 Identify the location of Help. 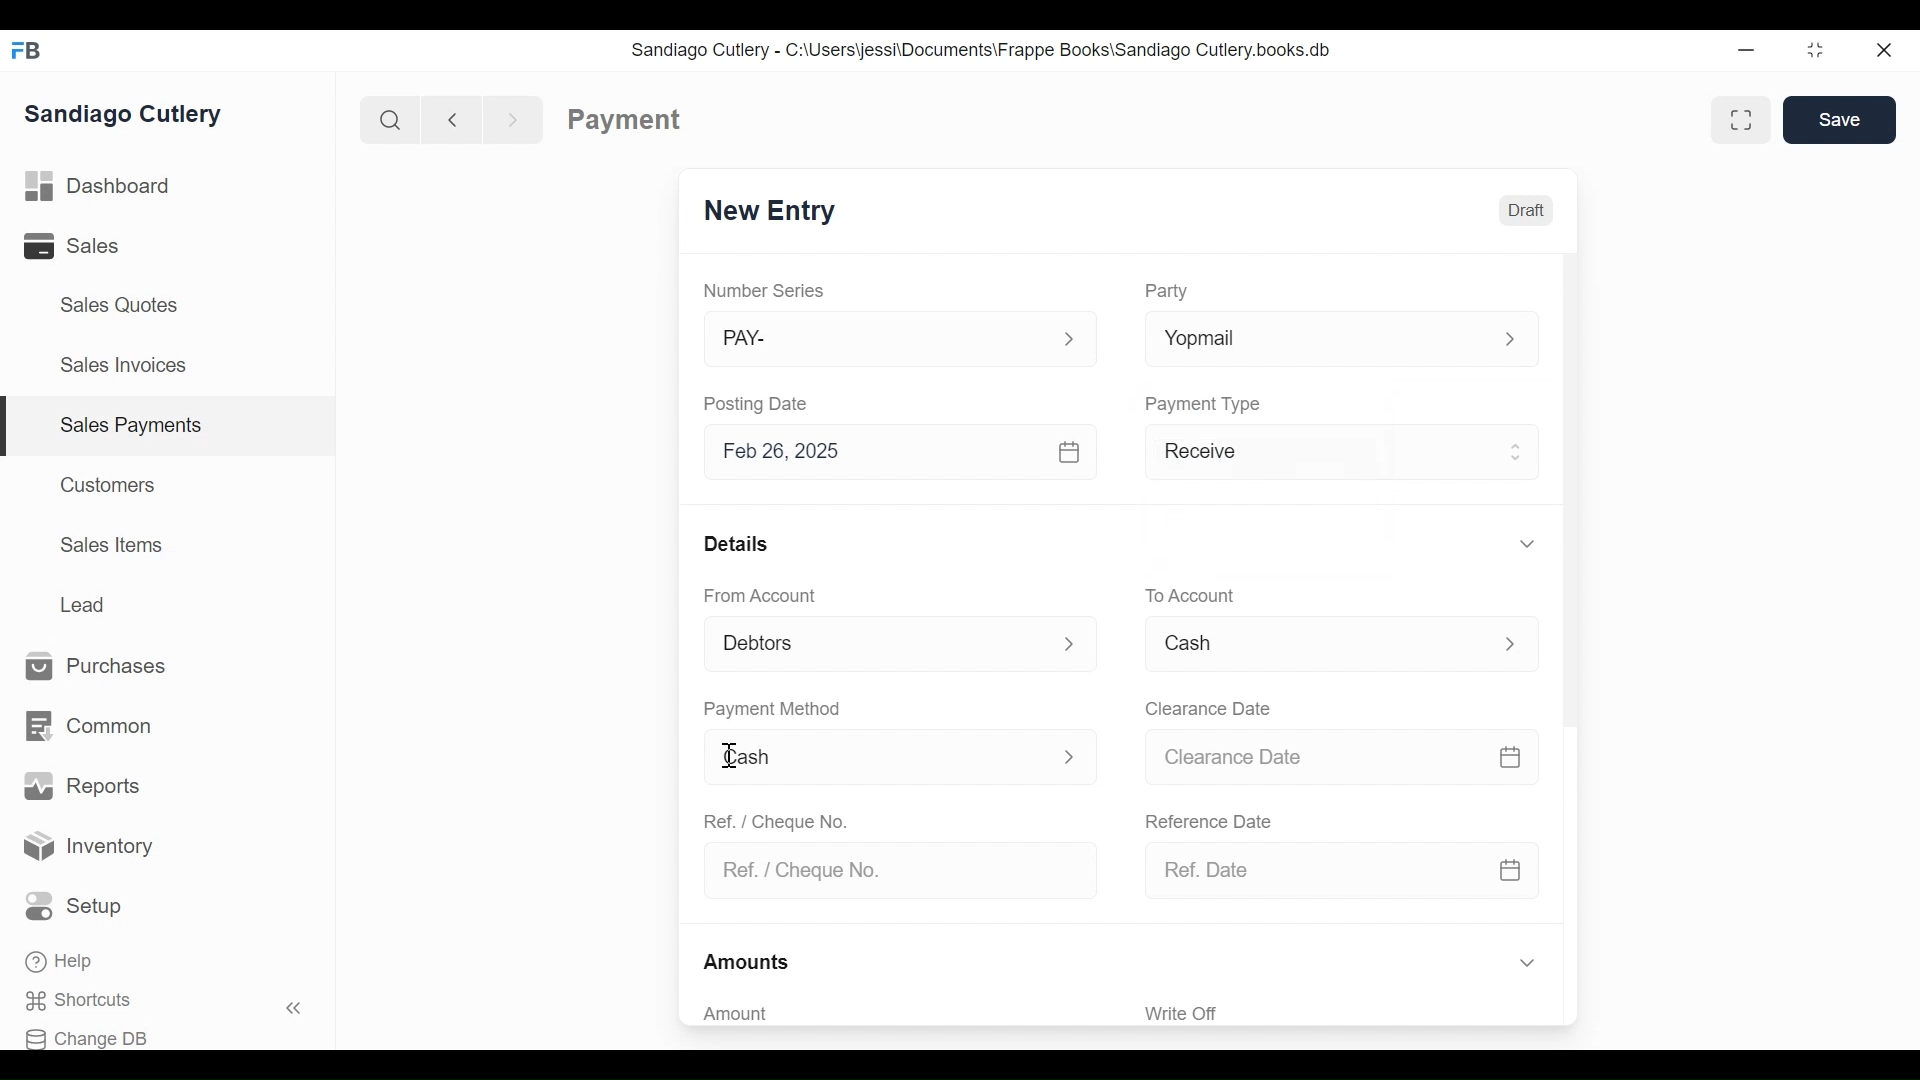
(62, 963).